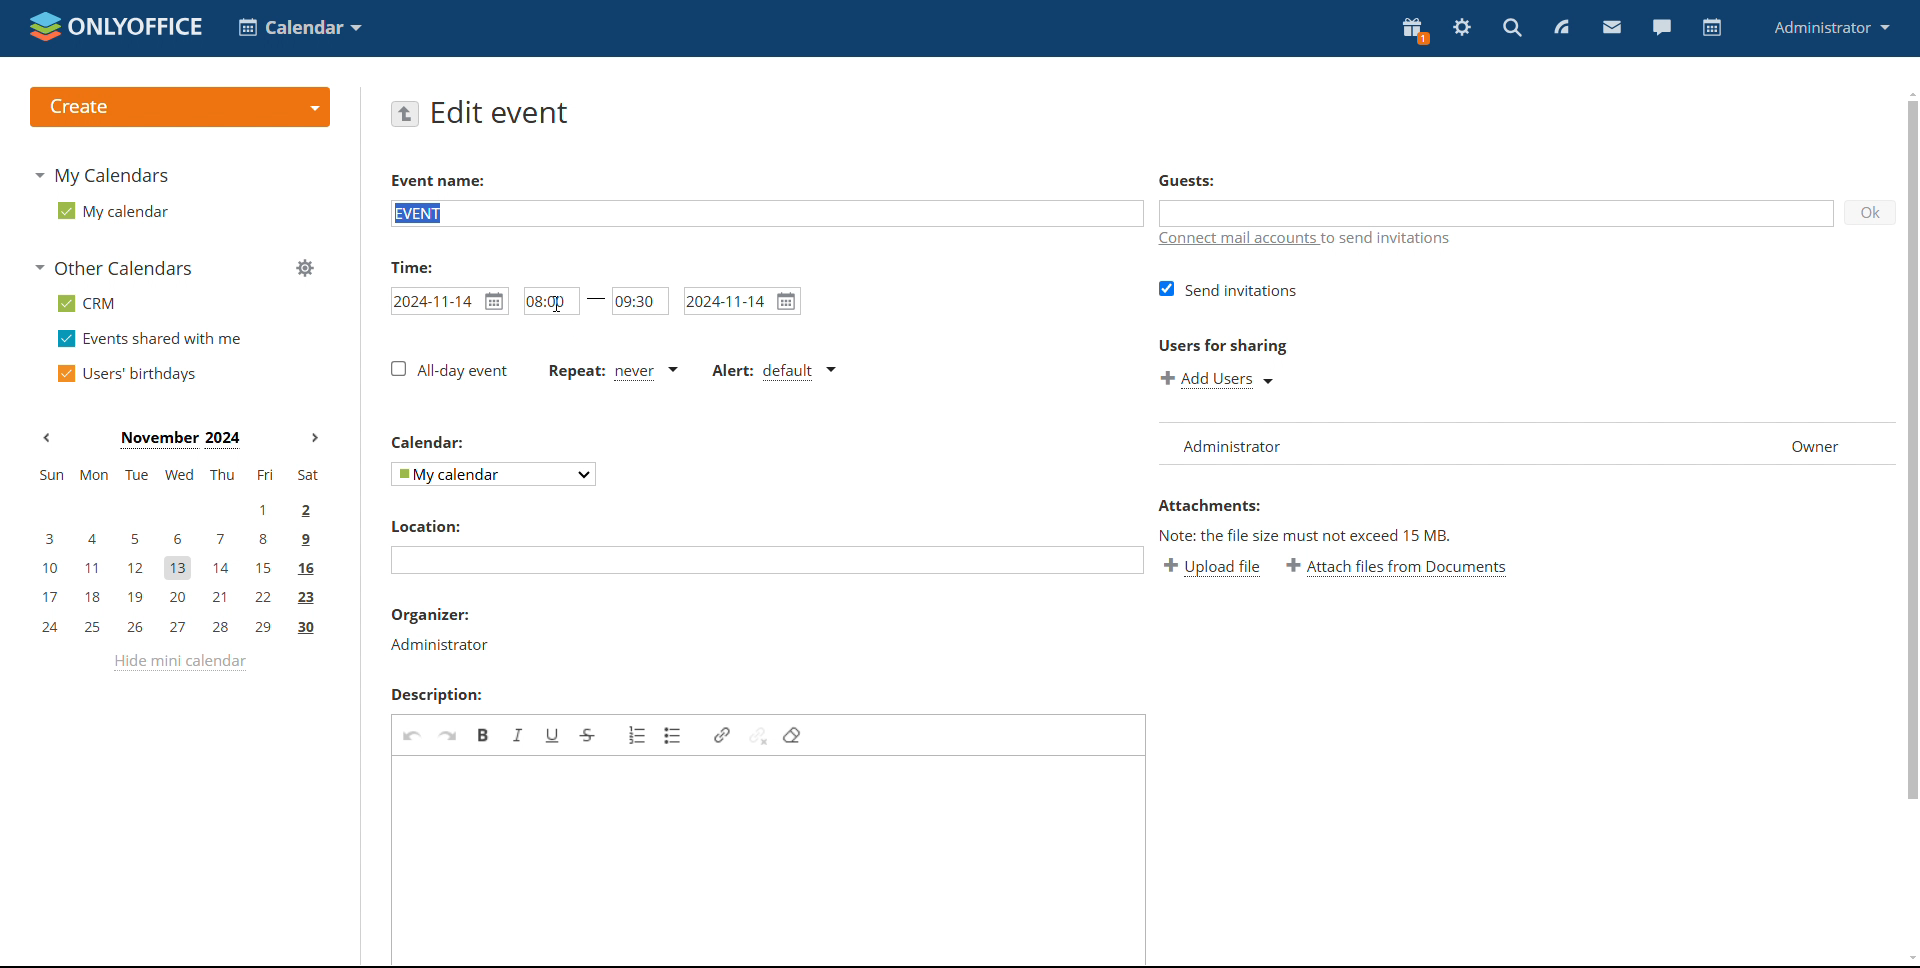  I want to click on manage, so click(304, 269).